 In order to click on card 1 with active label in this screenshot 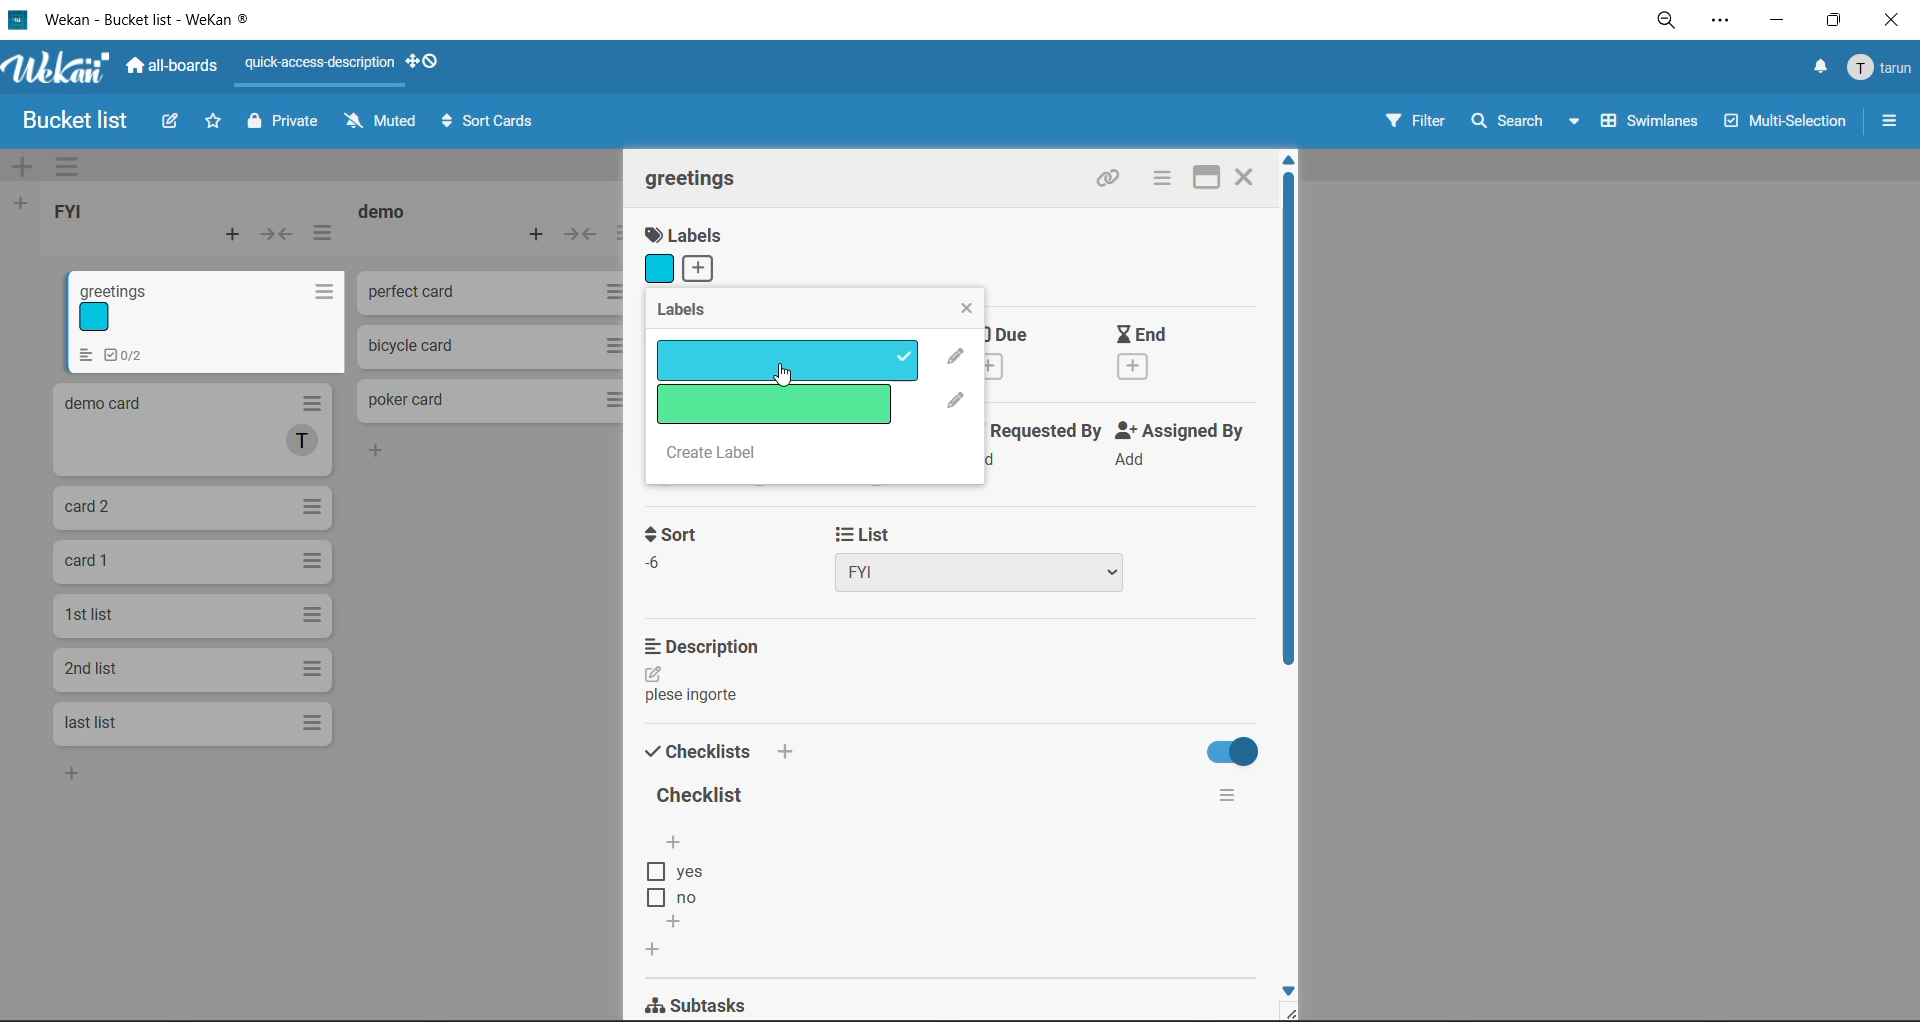, I will do `click(204, 320)`.